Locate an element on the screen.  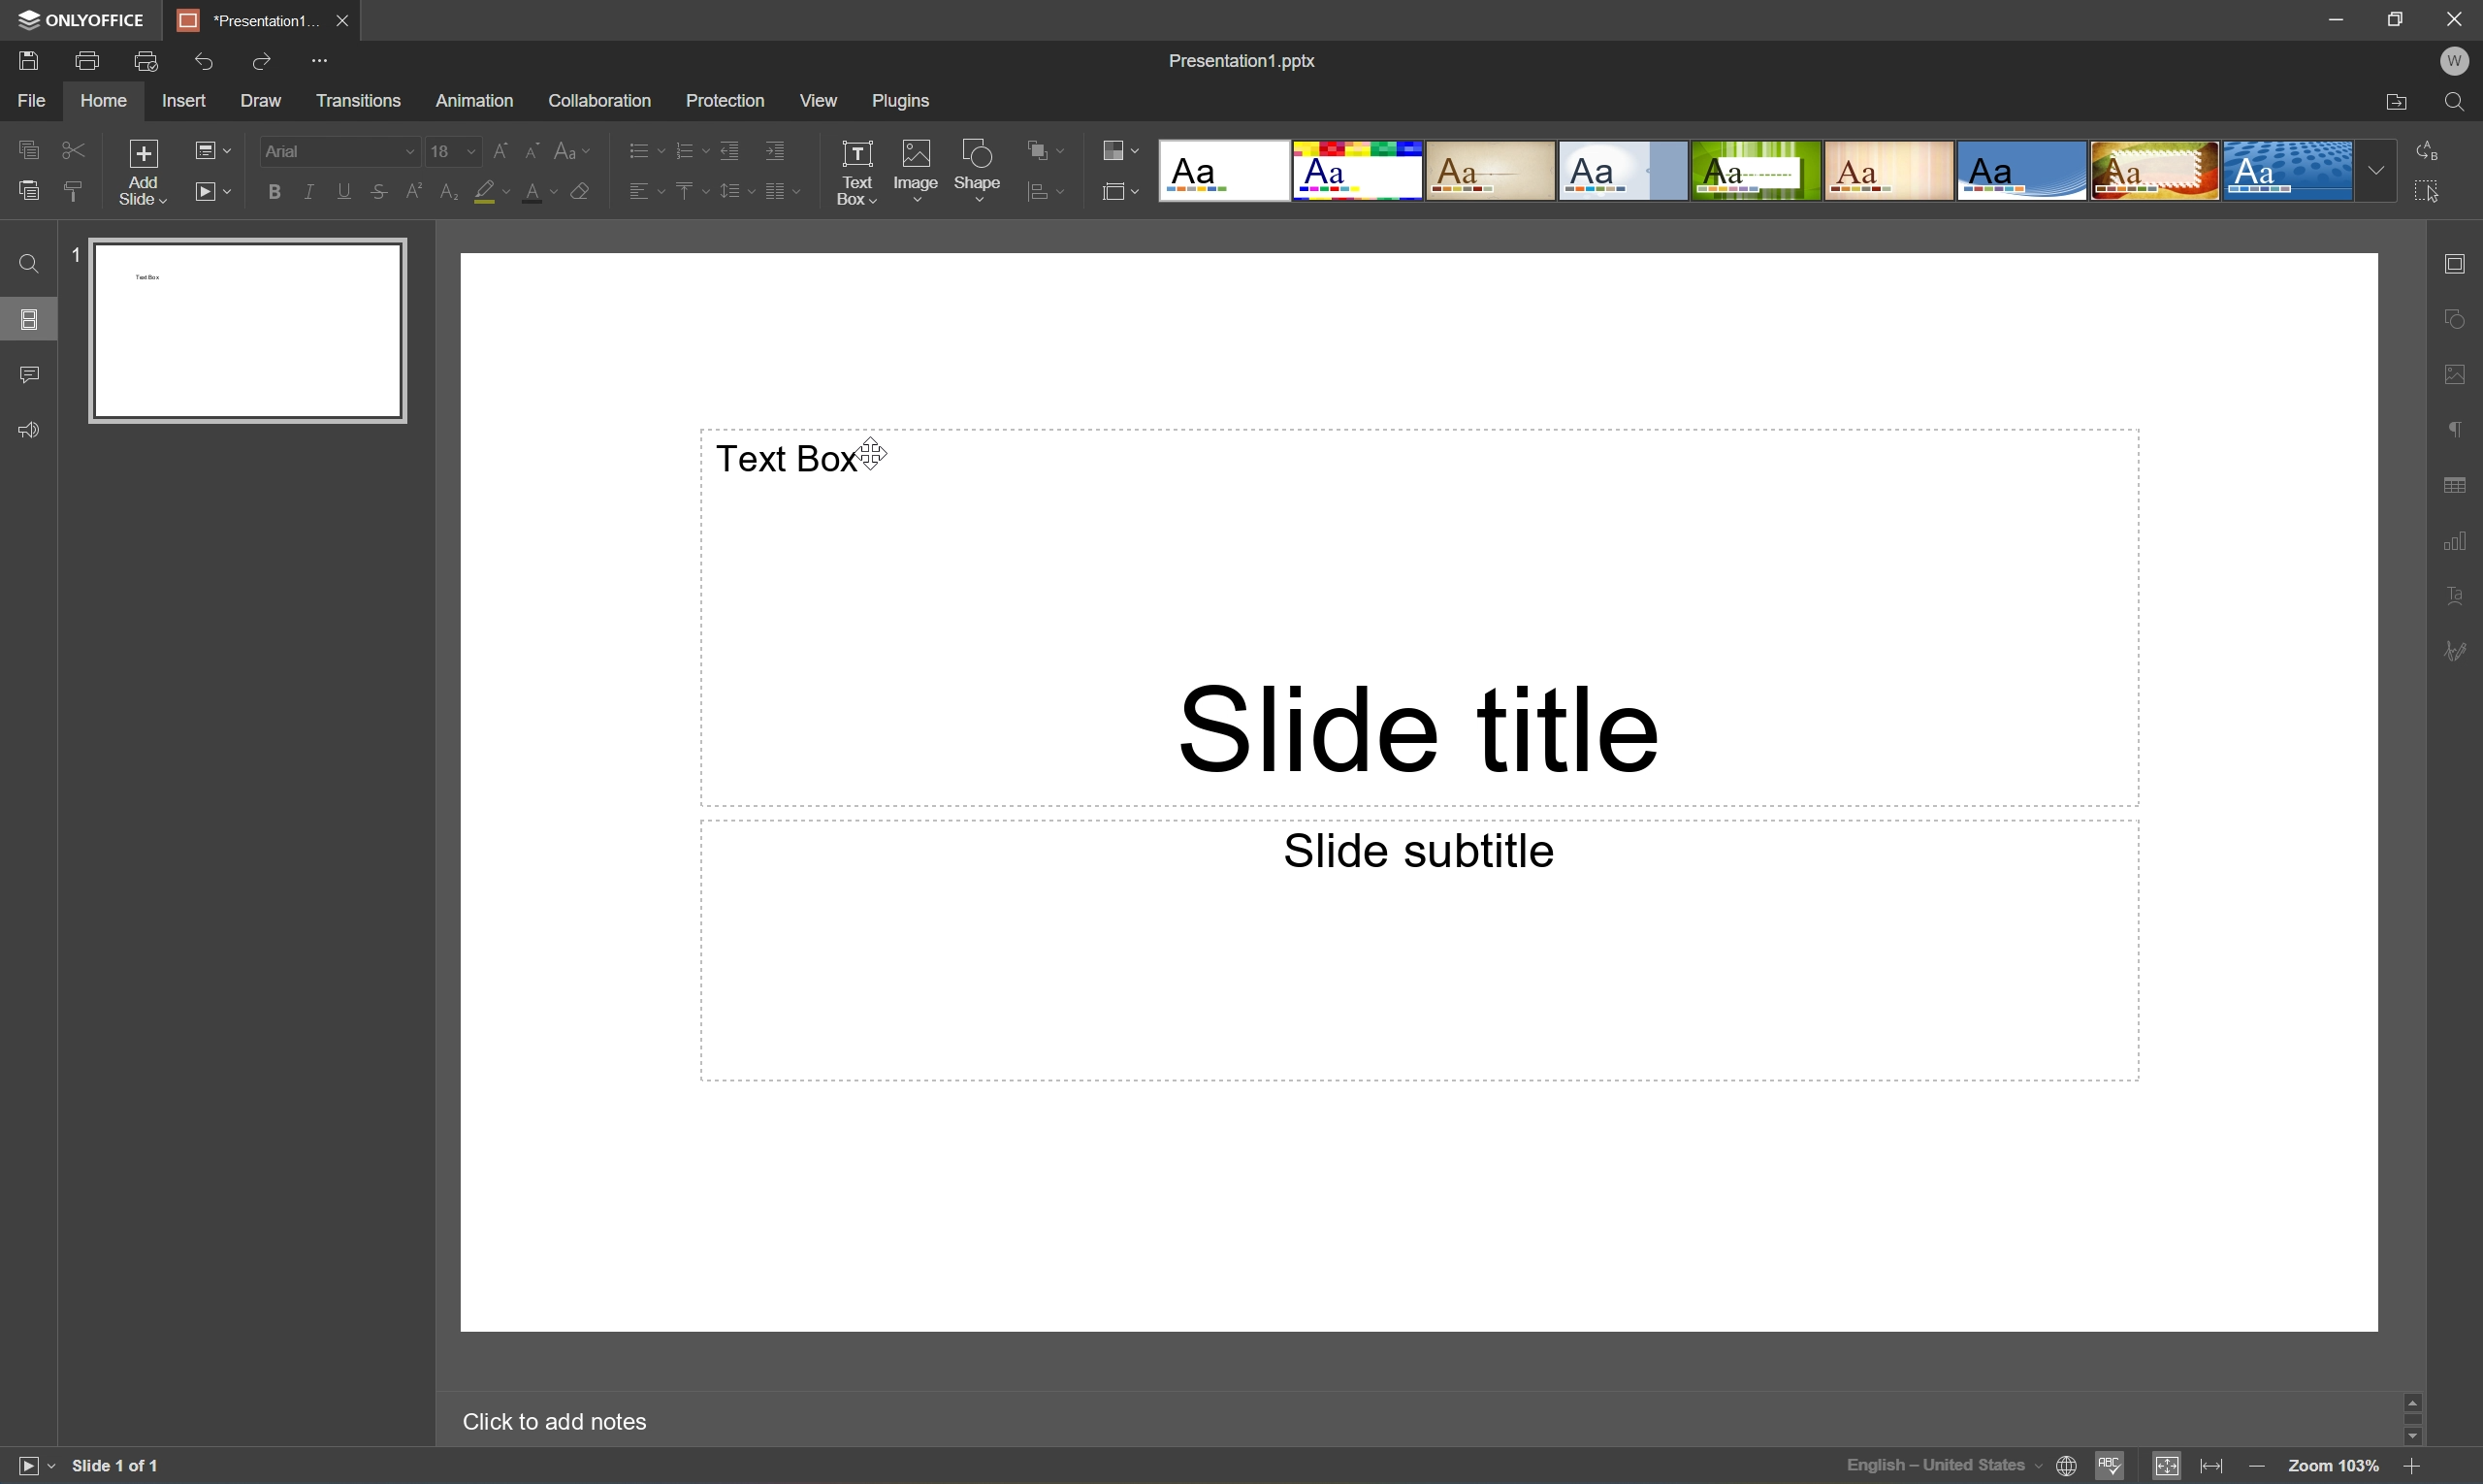
Font is located at coordinates (335, 153).